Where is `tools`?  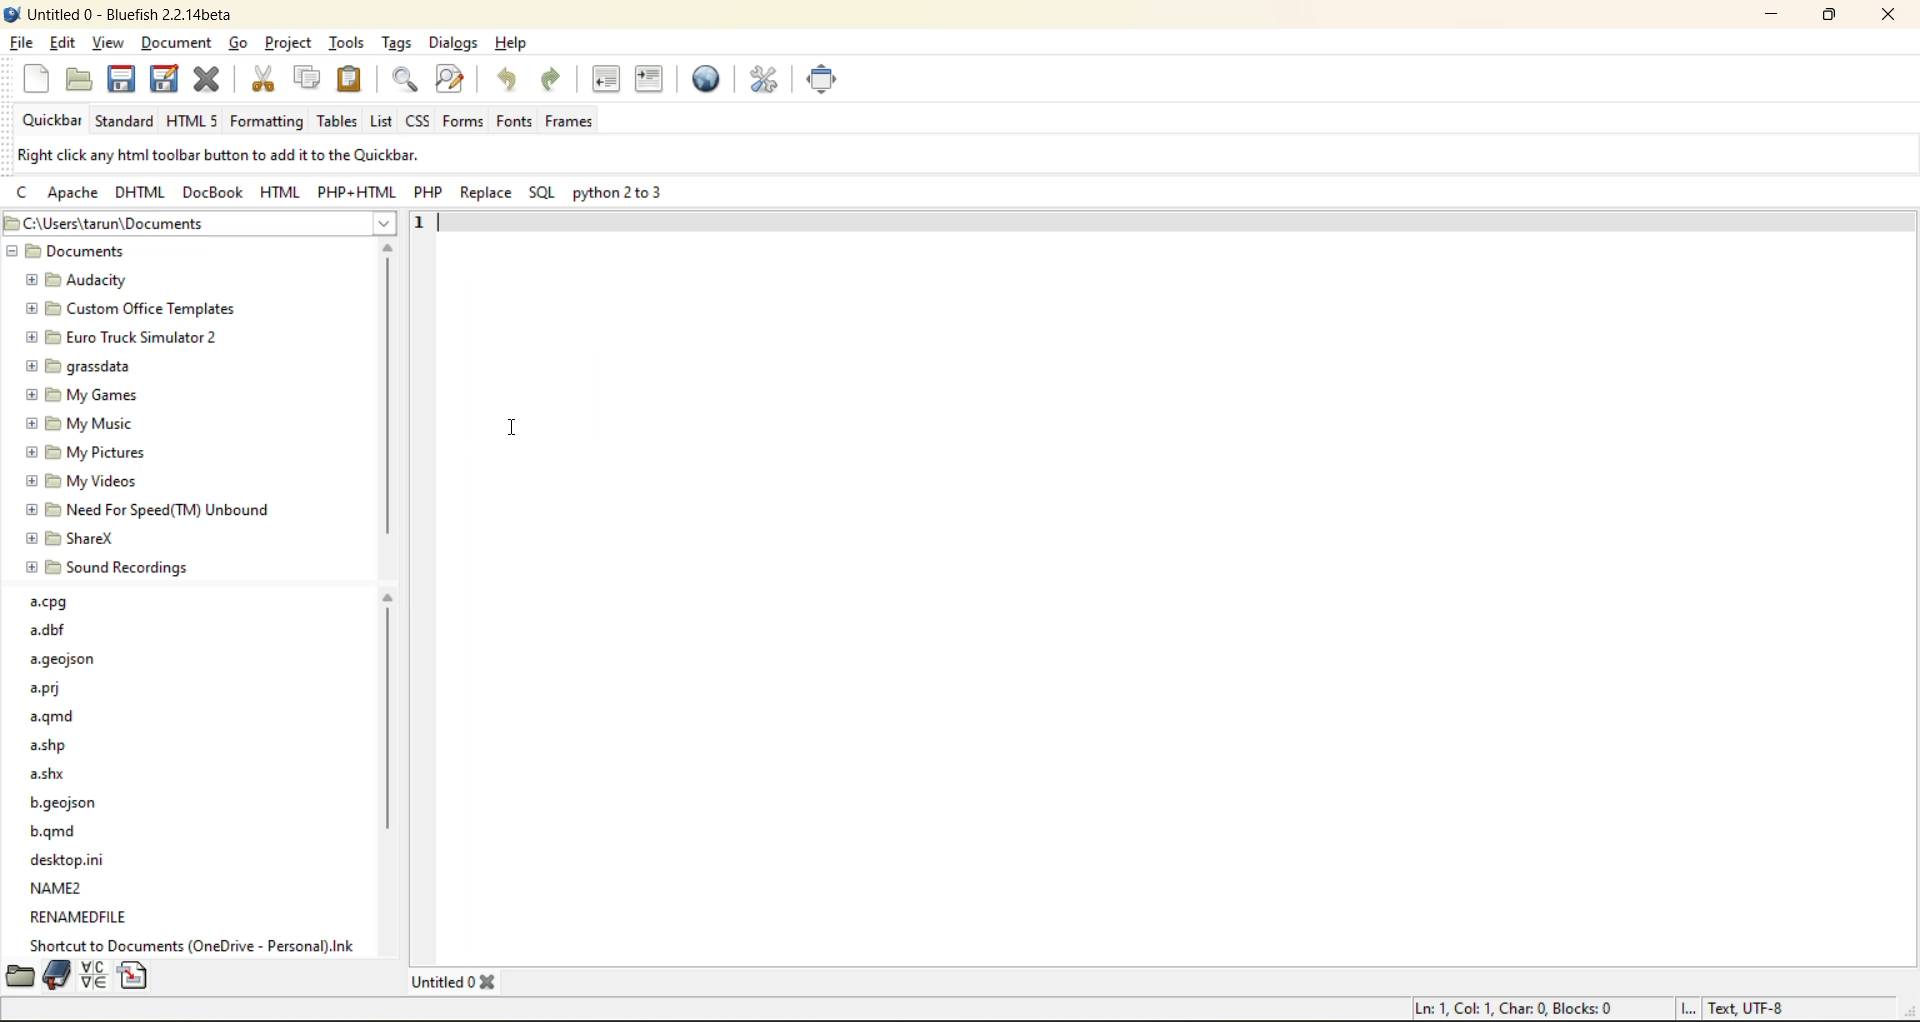 tools is located at coordinates (348, 42).